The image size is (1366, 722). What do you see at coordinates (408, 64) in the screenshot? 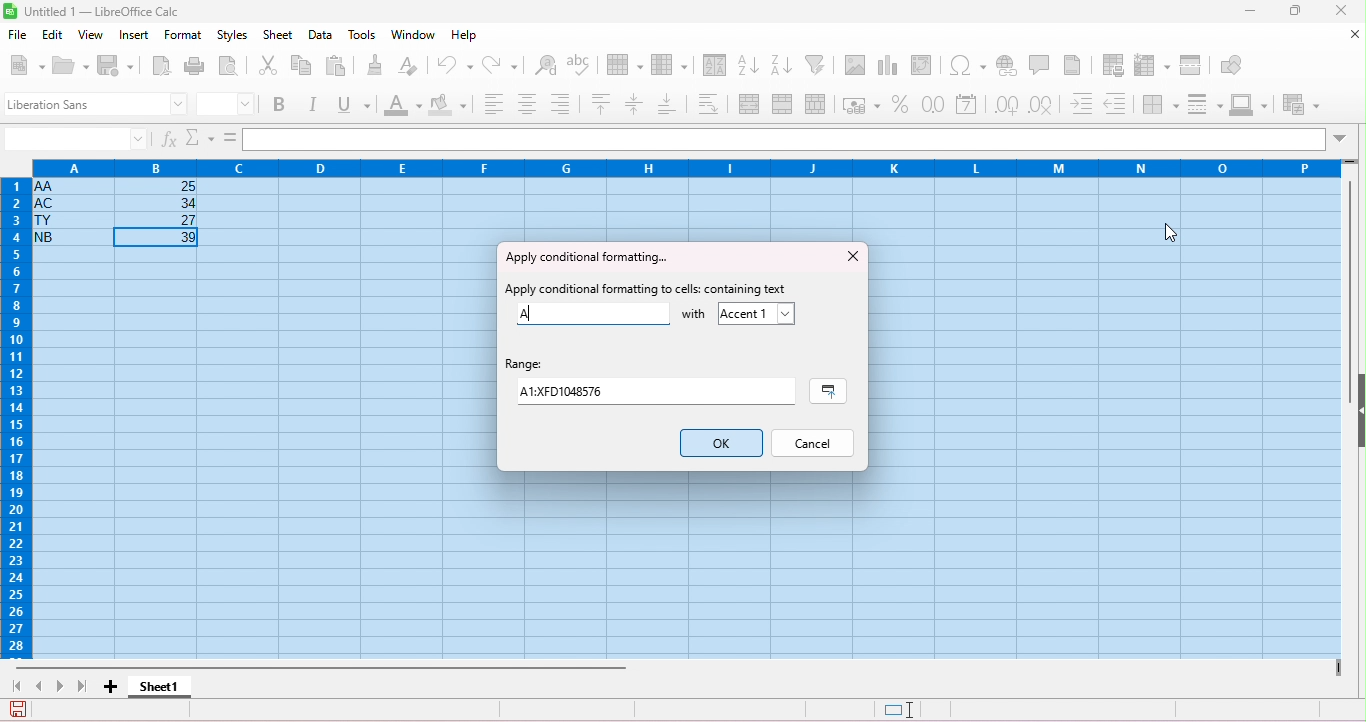
I see `clear direct formatting` at bounding box center [408, 64].